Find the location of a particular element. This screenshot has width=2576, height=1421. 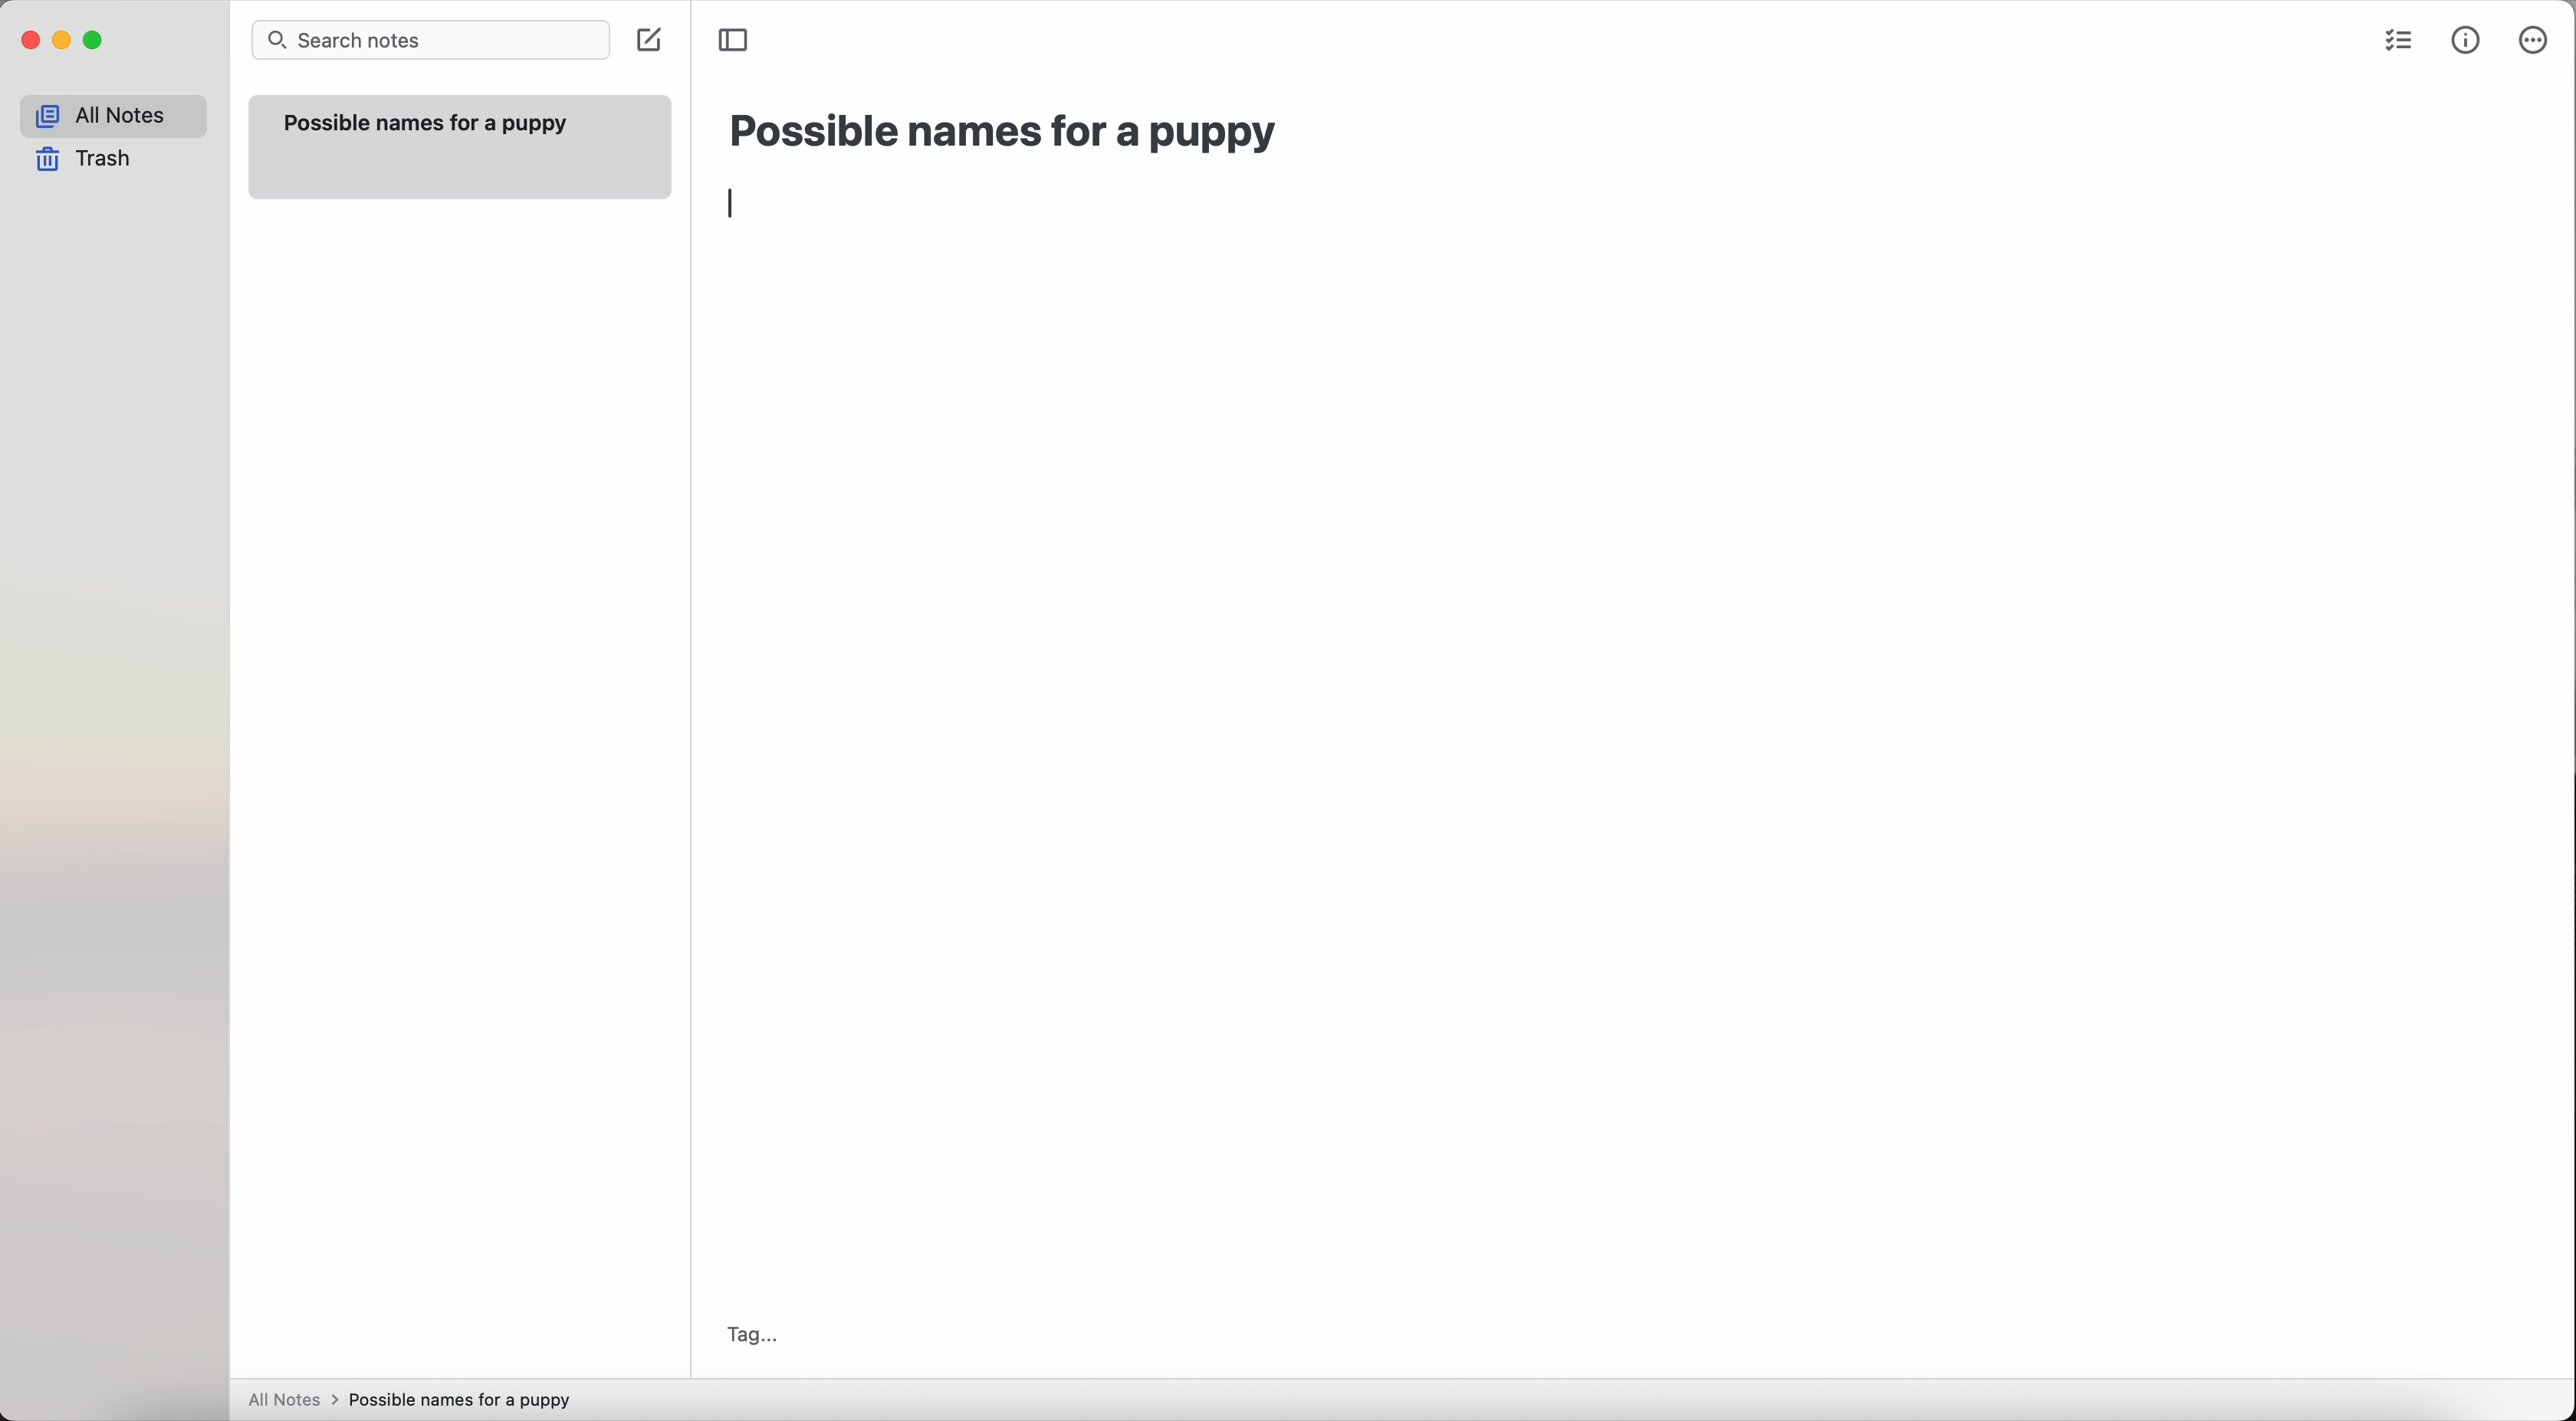

tag is located at coordinates (750, 1333).